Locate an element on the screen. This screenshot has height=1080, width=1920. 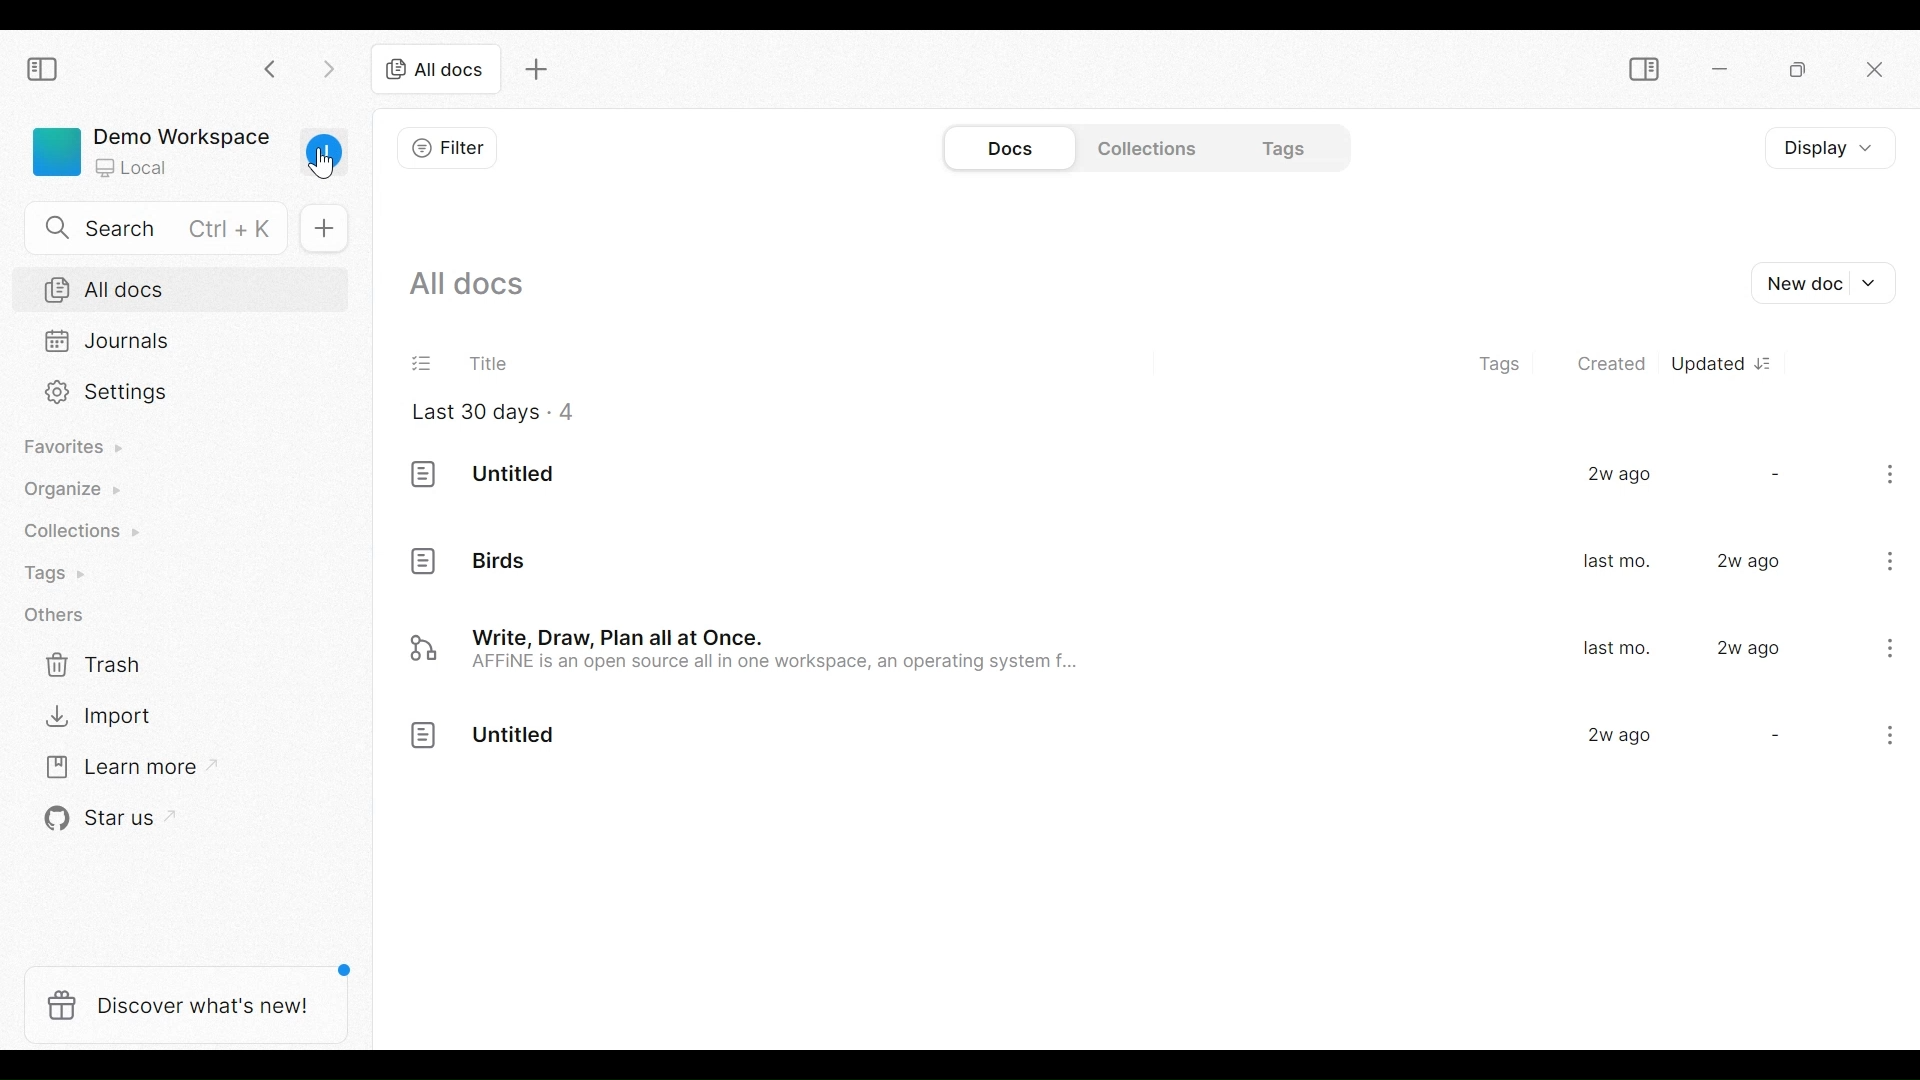
Trash is located at coordinates (89, 665).